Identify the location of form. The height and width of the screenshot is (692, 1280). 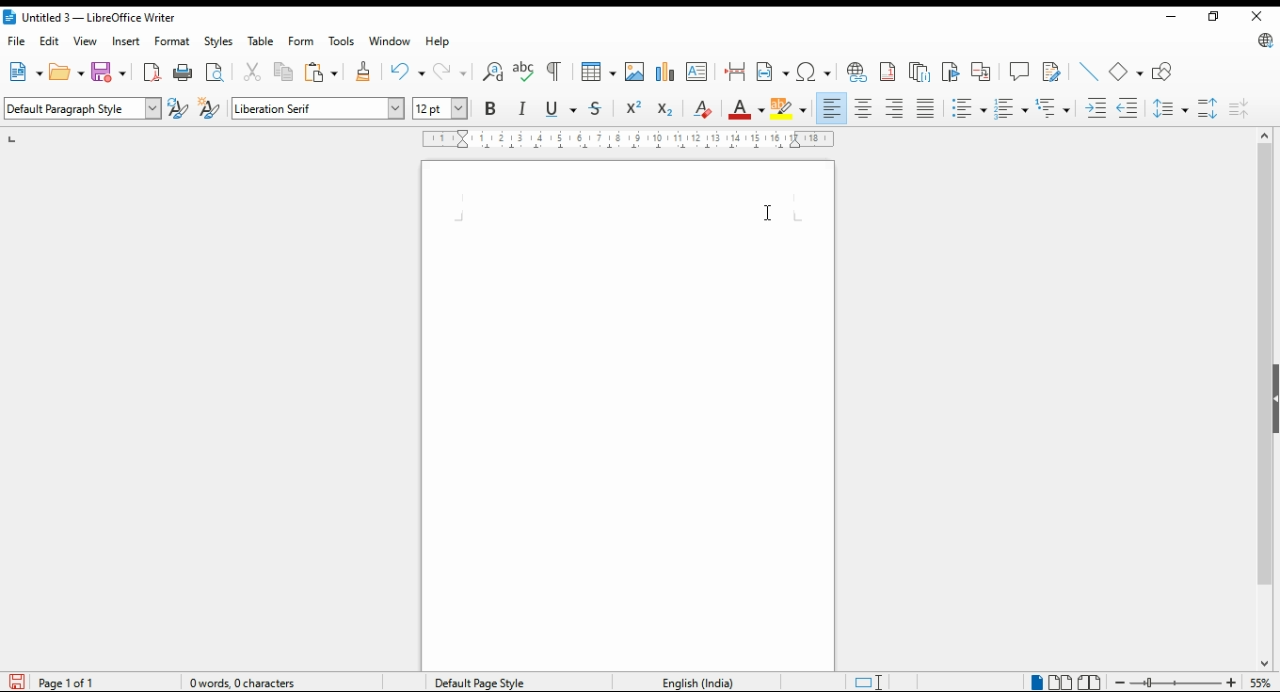
(300, 40).